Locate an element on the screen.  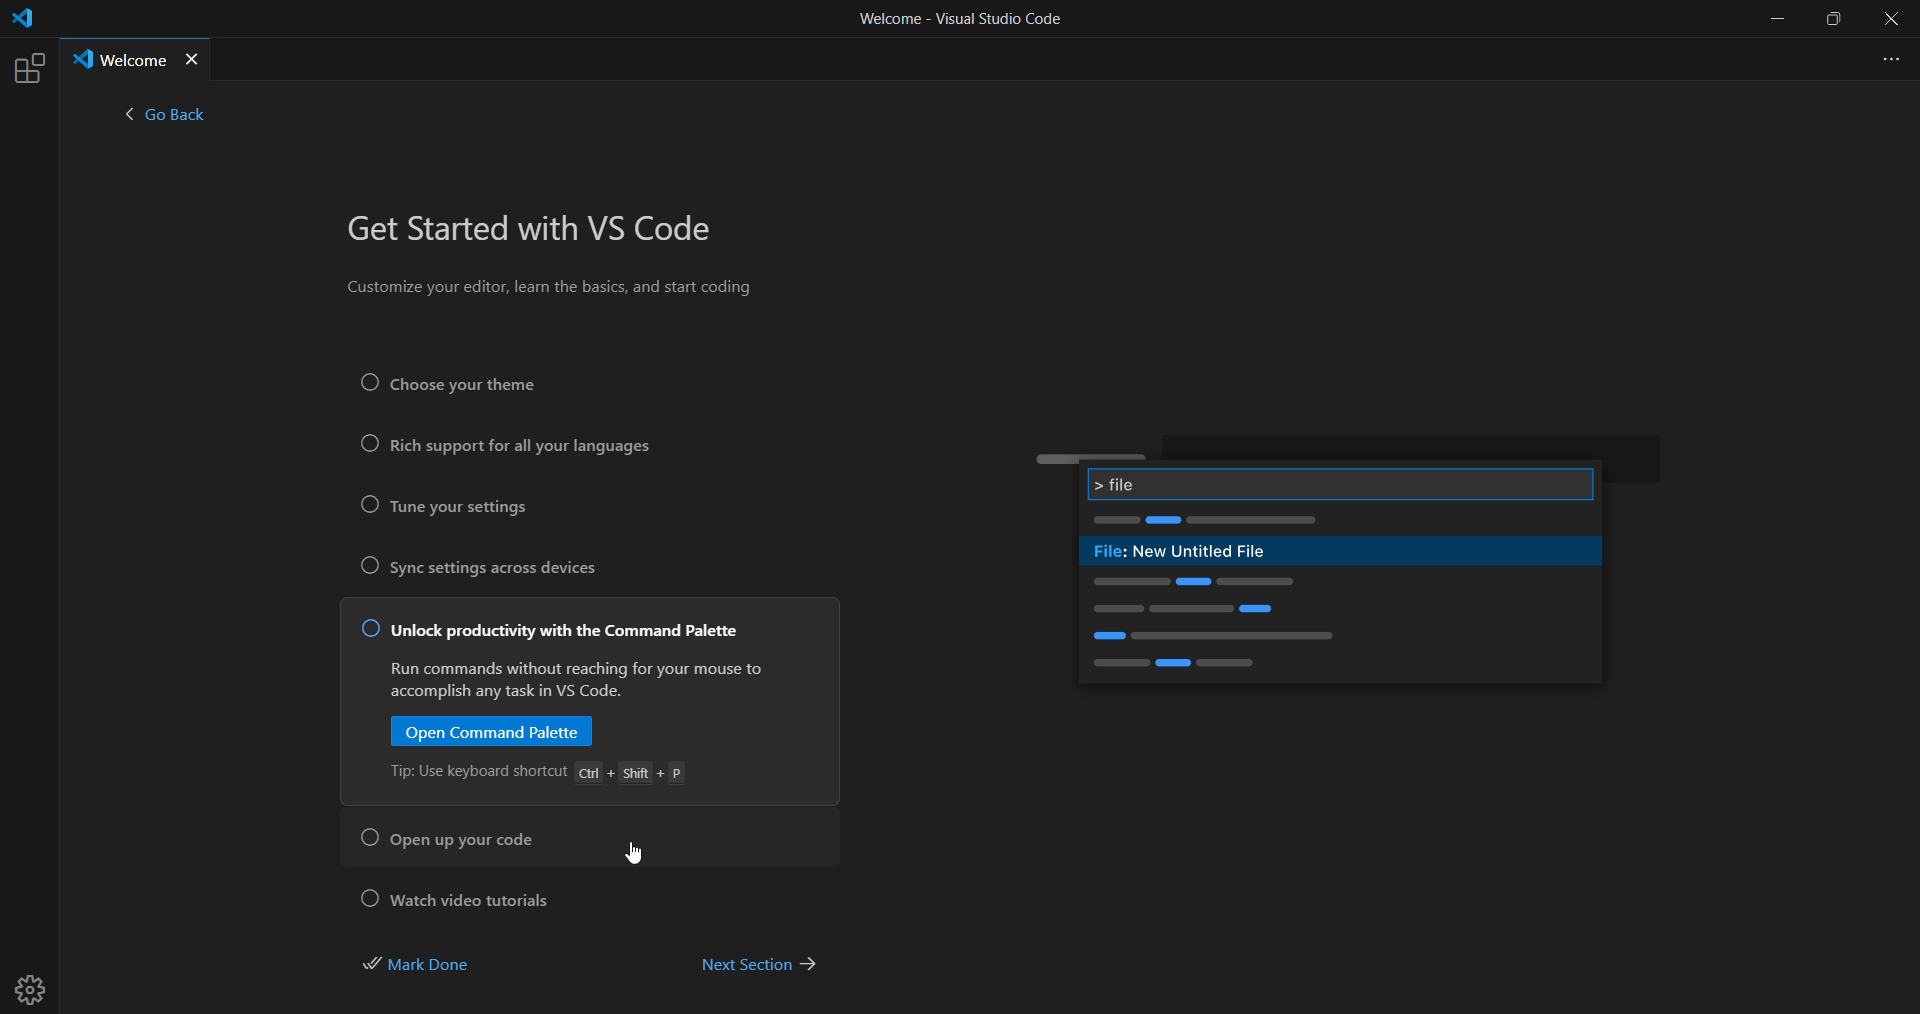
Welcome - Visual Studio Code is located at coordinates (959, 24).